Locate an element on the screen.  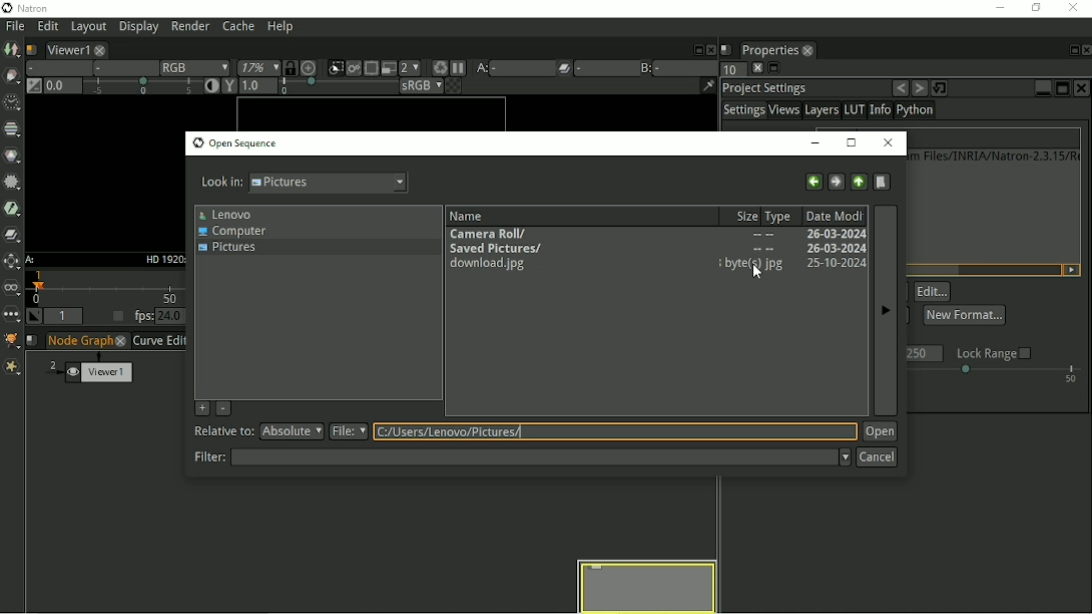
Camera Roll/ is located at coordinates (492, 232).